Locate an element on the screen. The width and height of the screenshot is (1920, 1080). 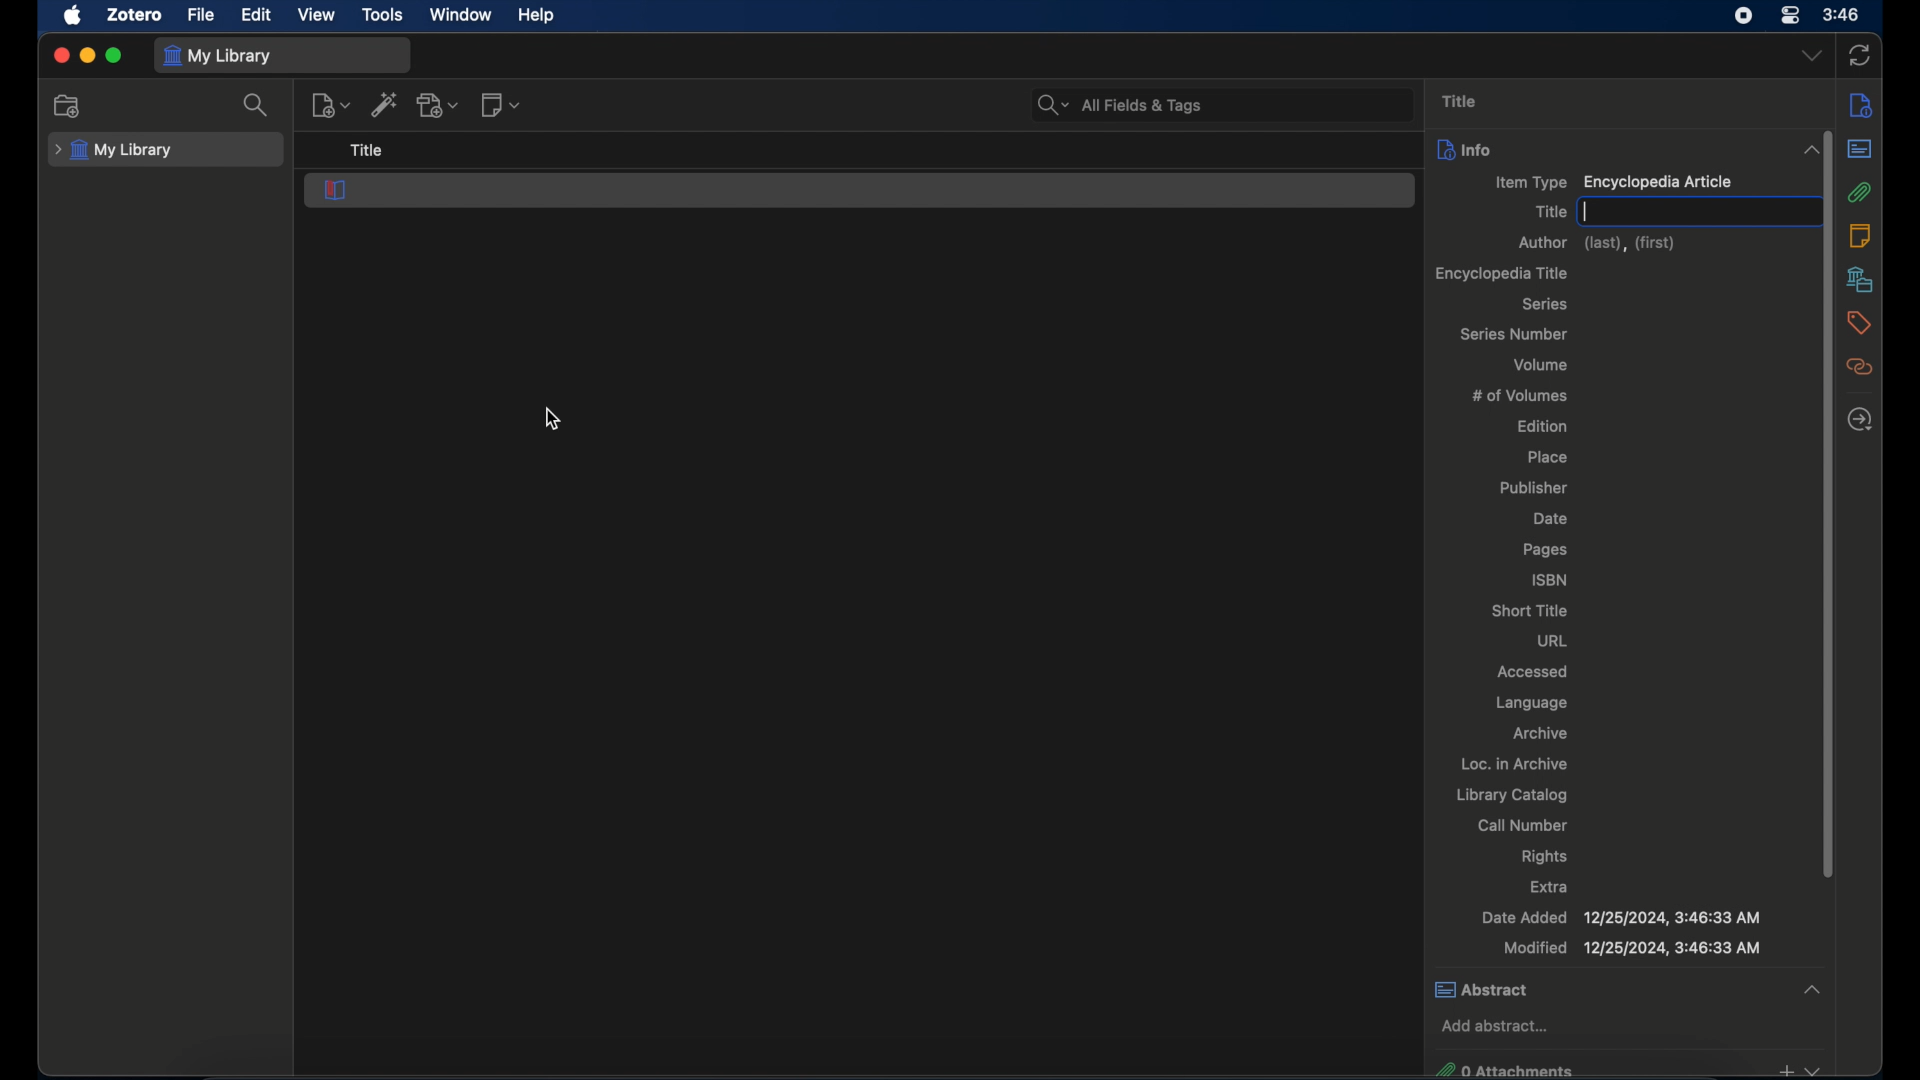
search bar is located at coordinates (1121, 105).